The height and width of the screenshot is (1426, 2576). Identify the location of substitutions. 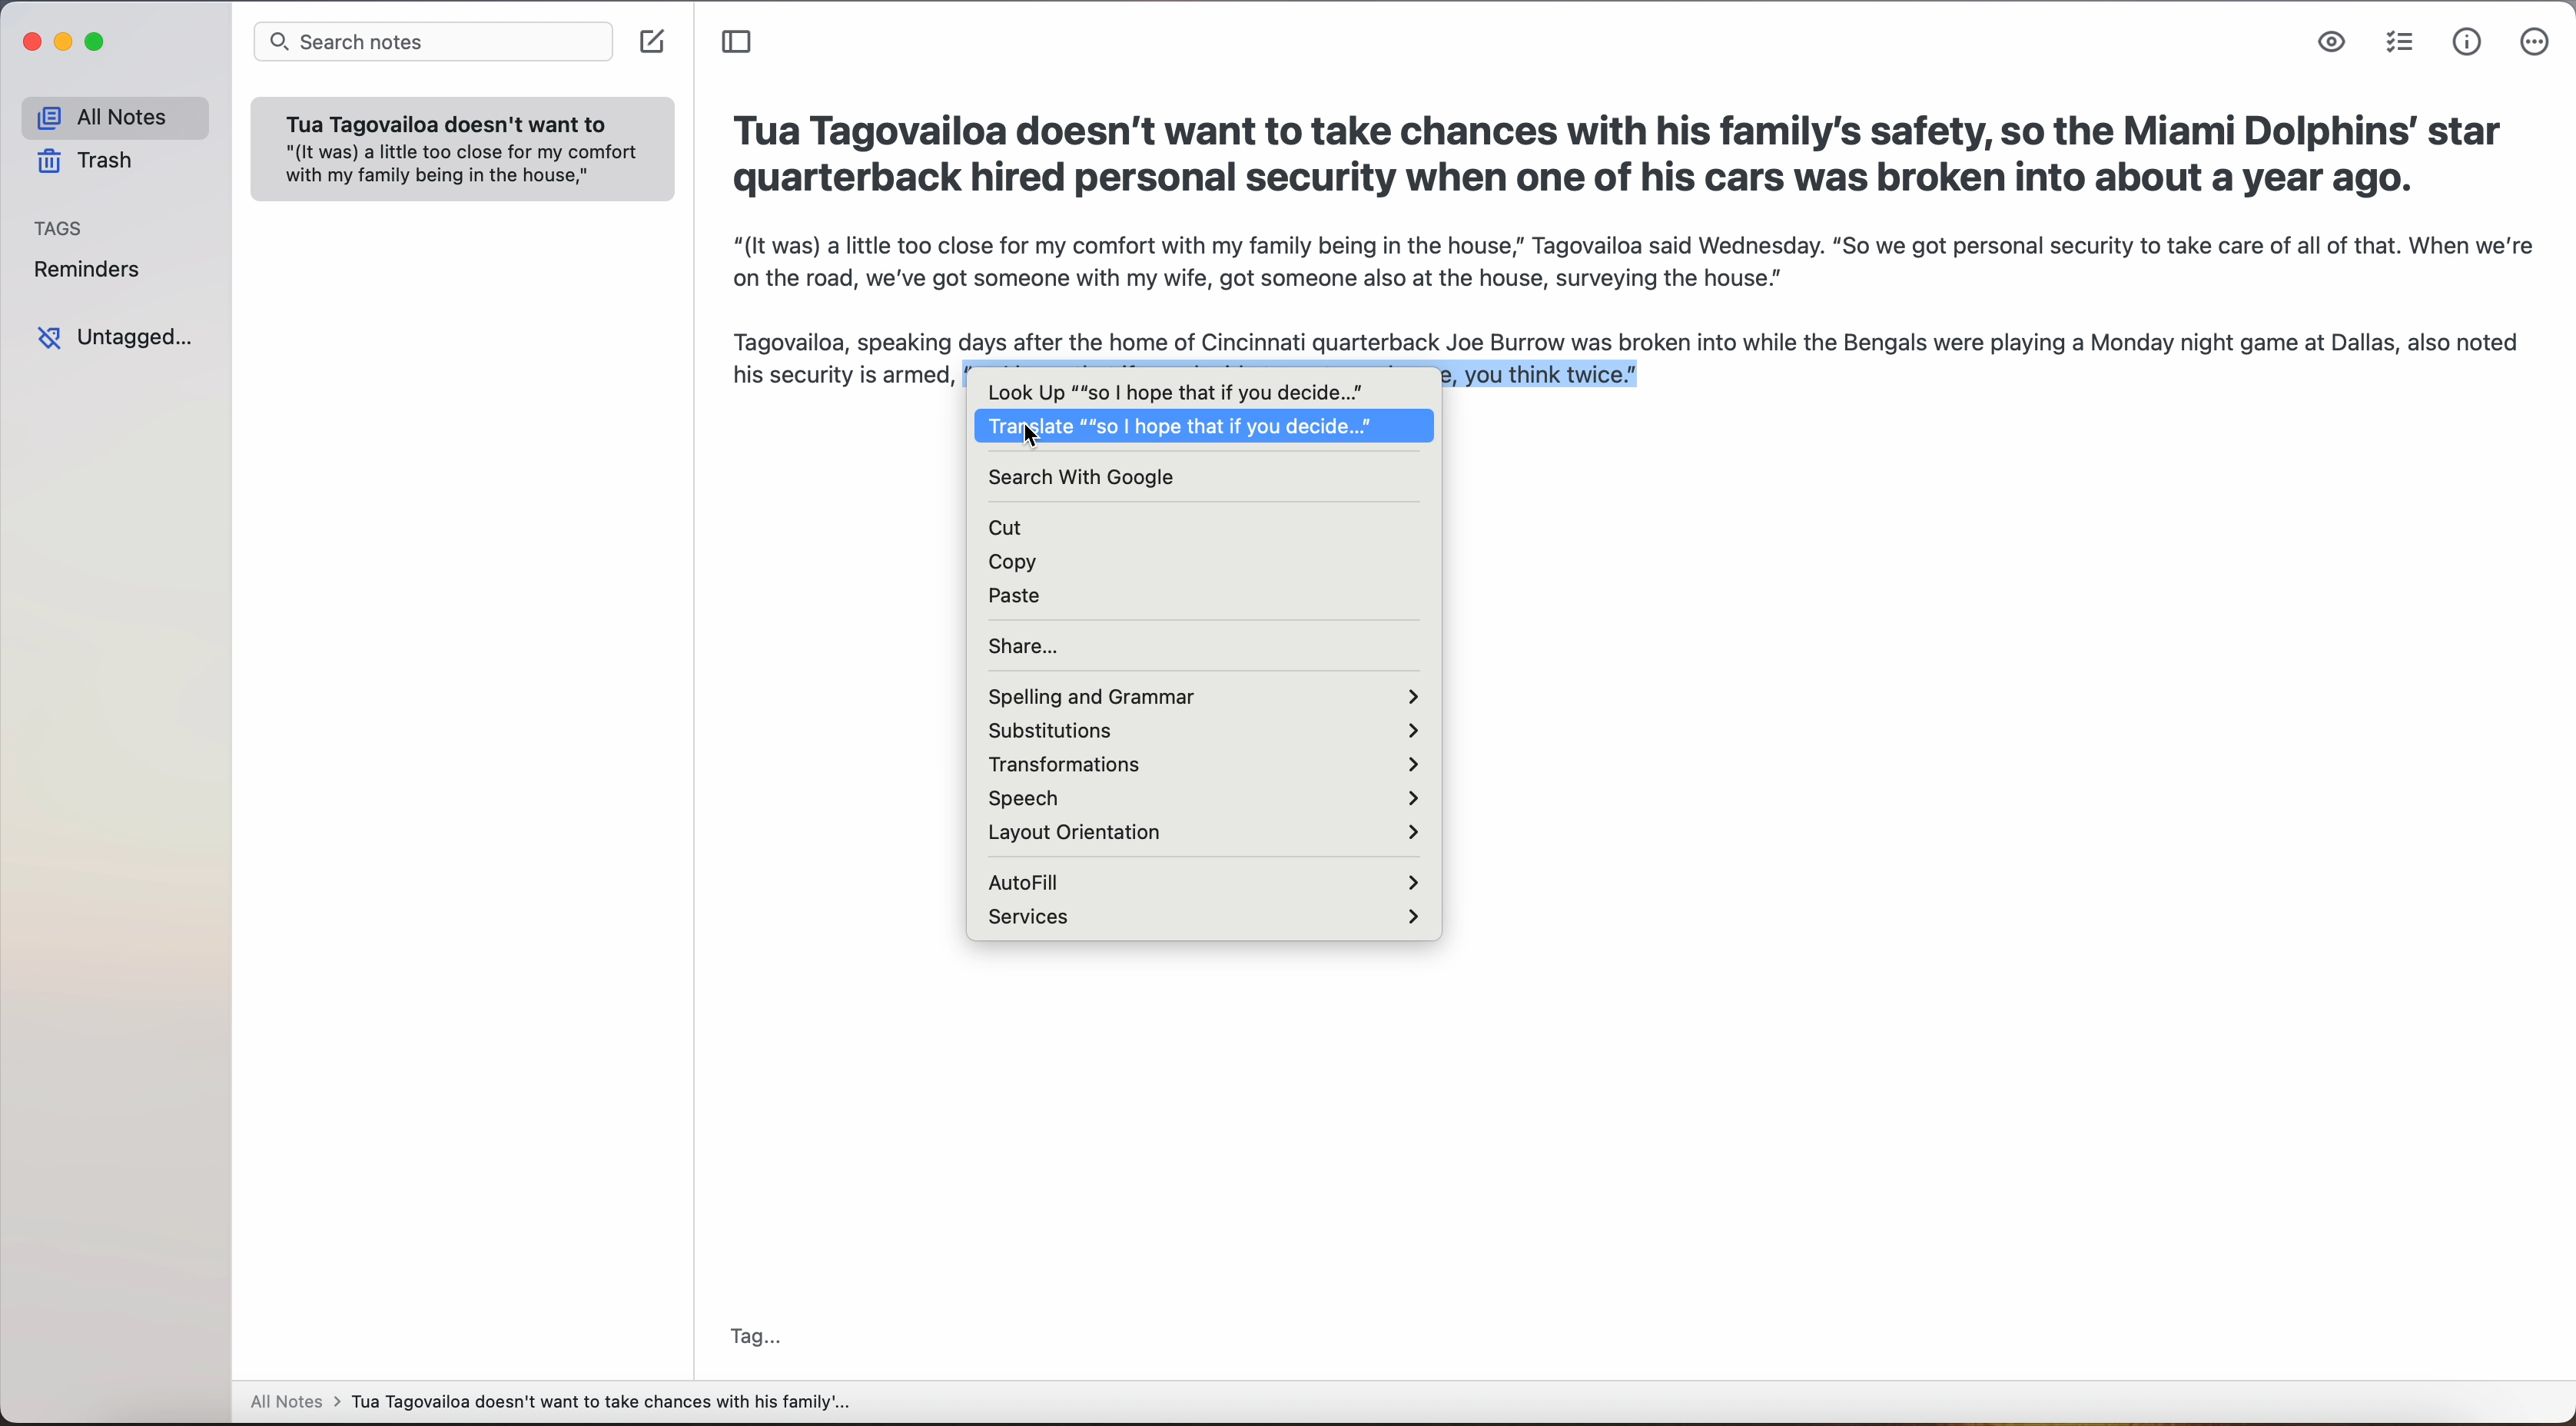
(1201, 733).